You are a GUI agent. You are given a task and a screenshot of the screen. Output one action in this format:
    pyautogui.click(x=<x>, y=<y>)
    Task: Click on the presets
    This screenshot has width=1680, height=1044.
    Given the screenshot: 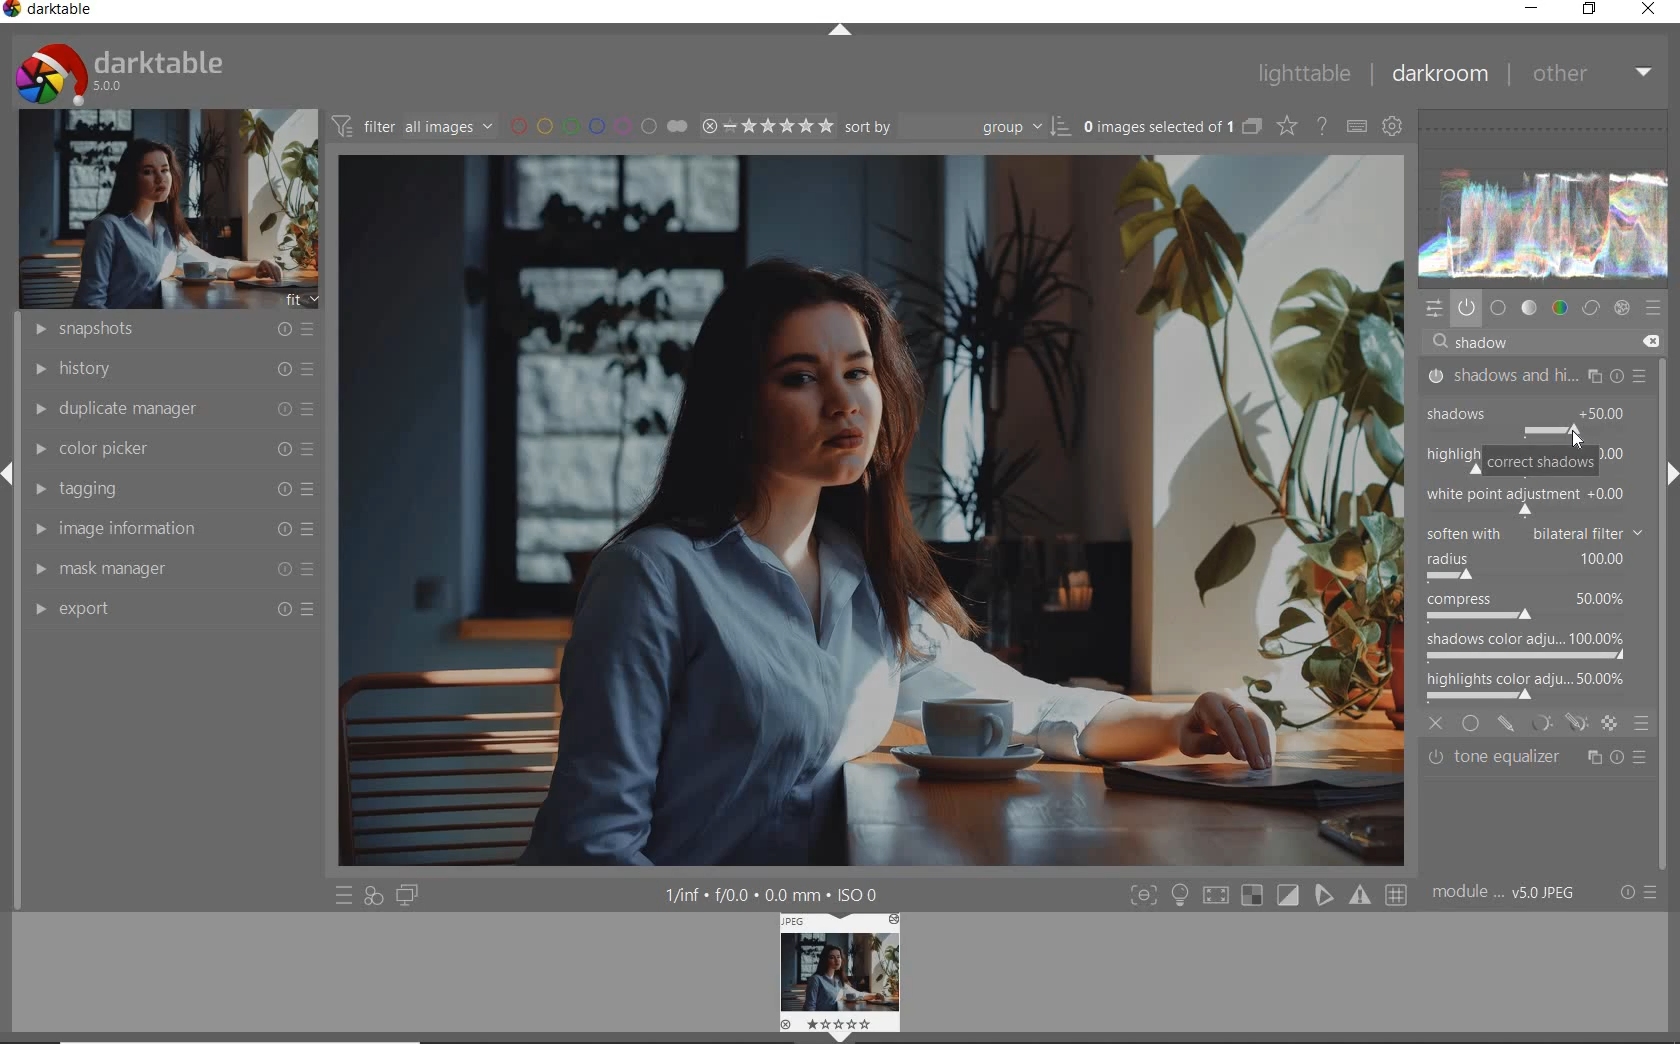 What is the action you would take?
    pyautogui.click(x=1654, y=307)
    